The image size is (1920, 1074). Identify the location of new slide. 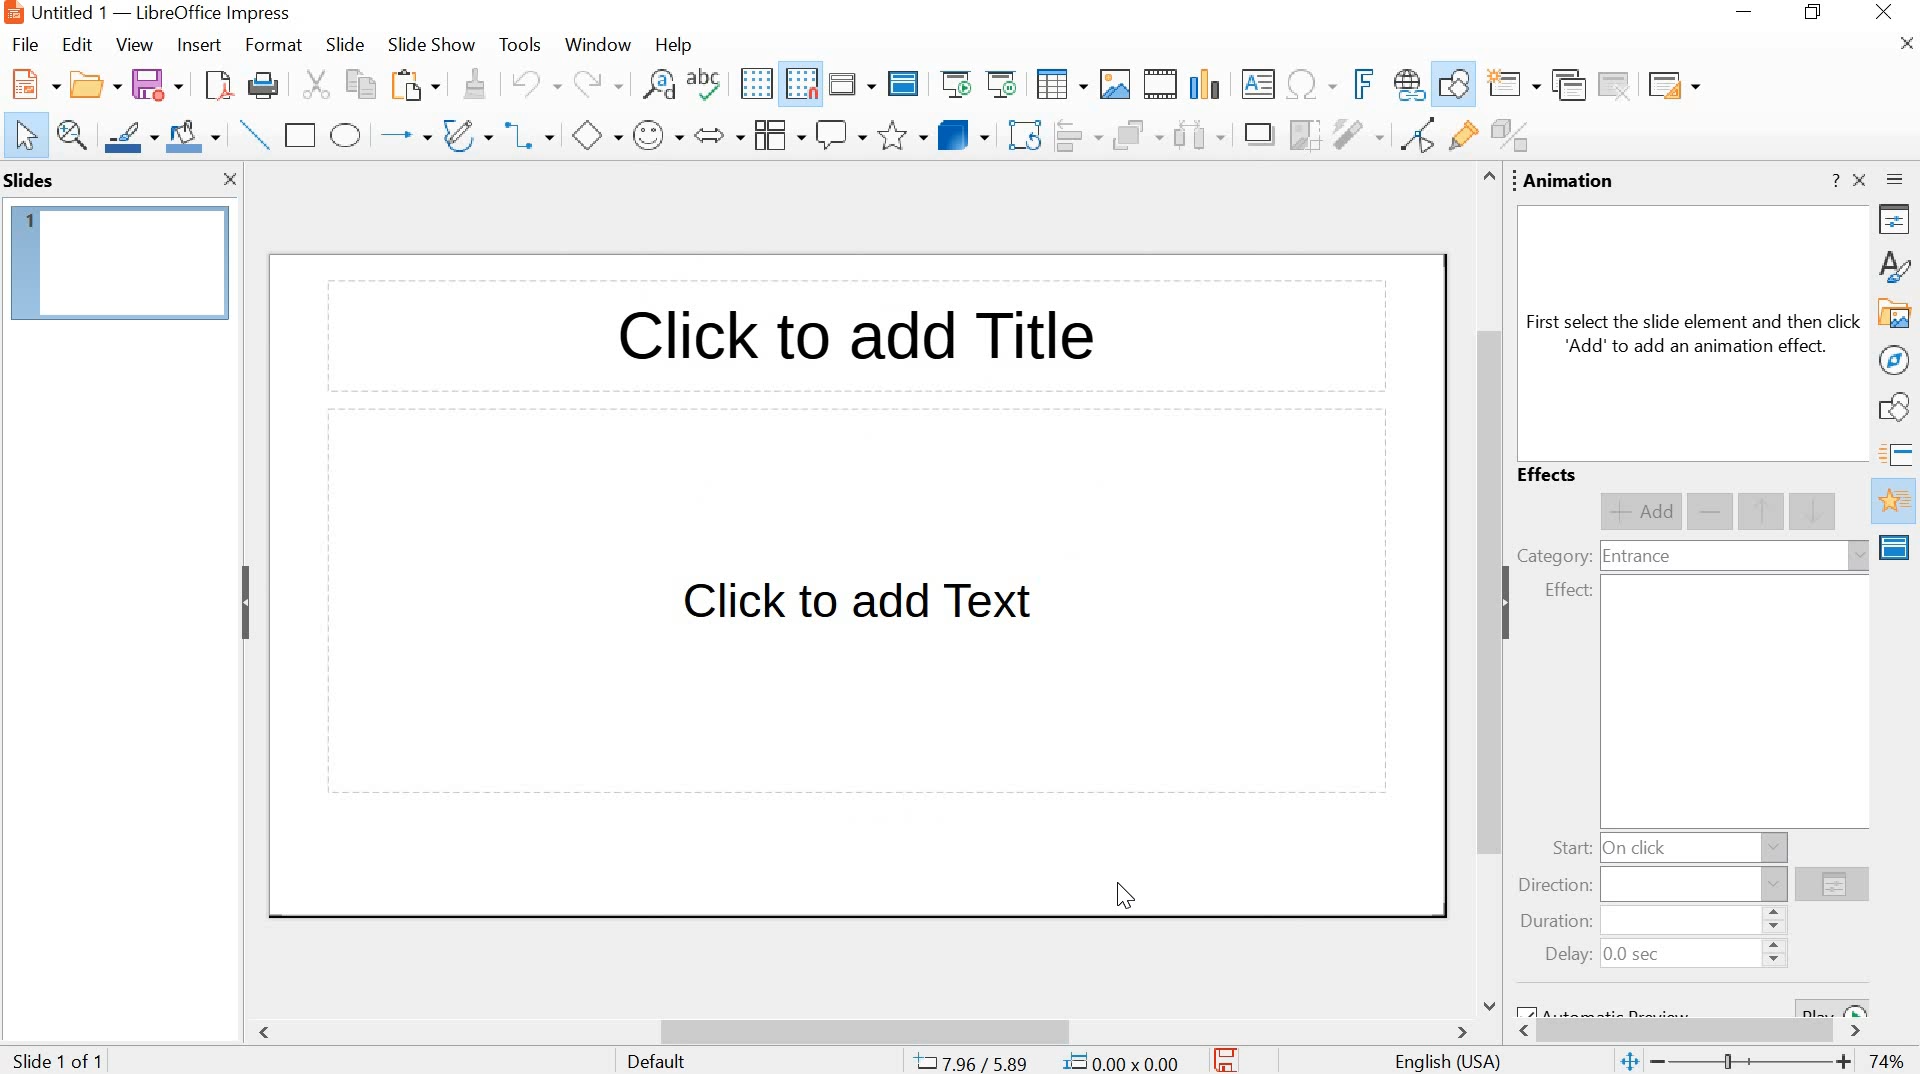
(1515, 86).